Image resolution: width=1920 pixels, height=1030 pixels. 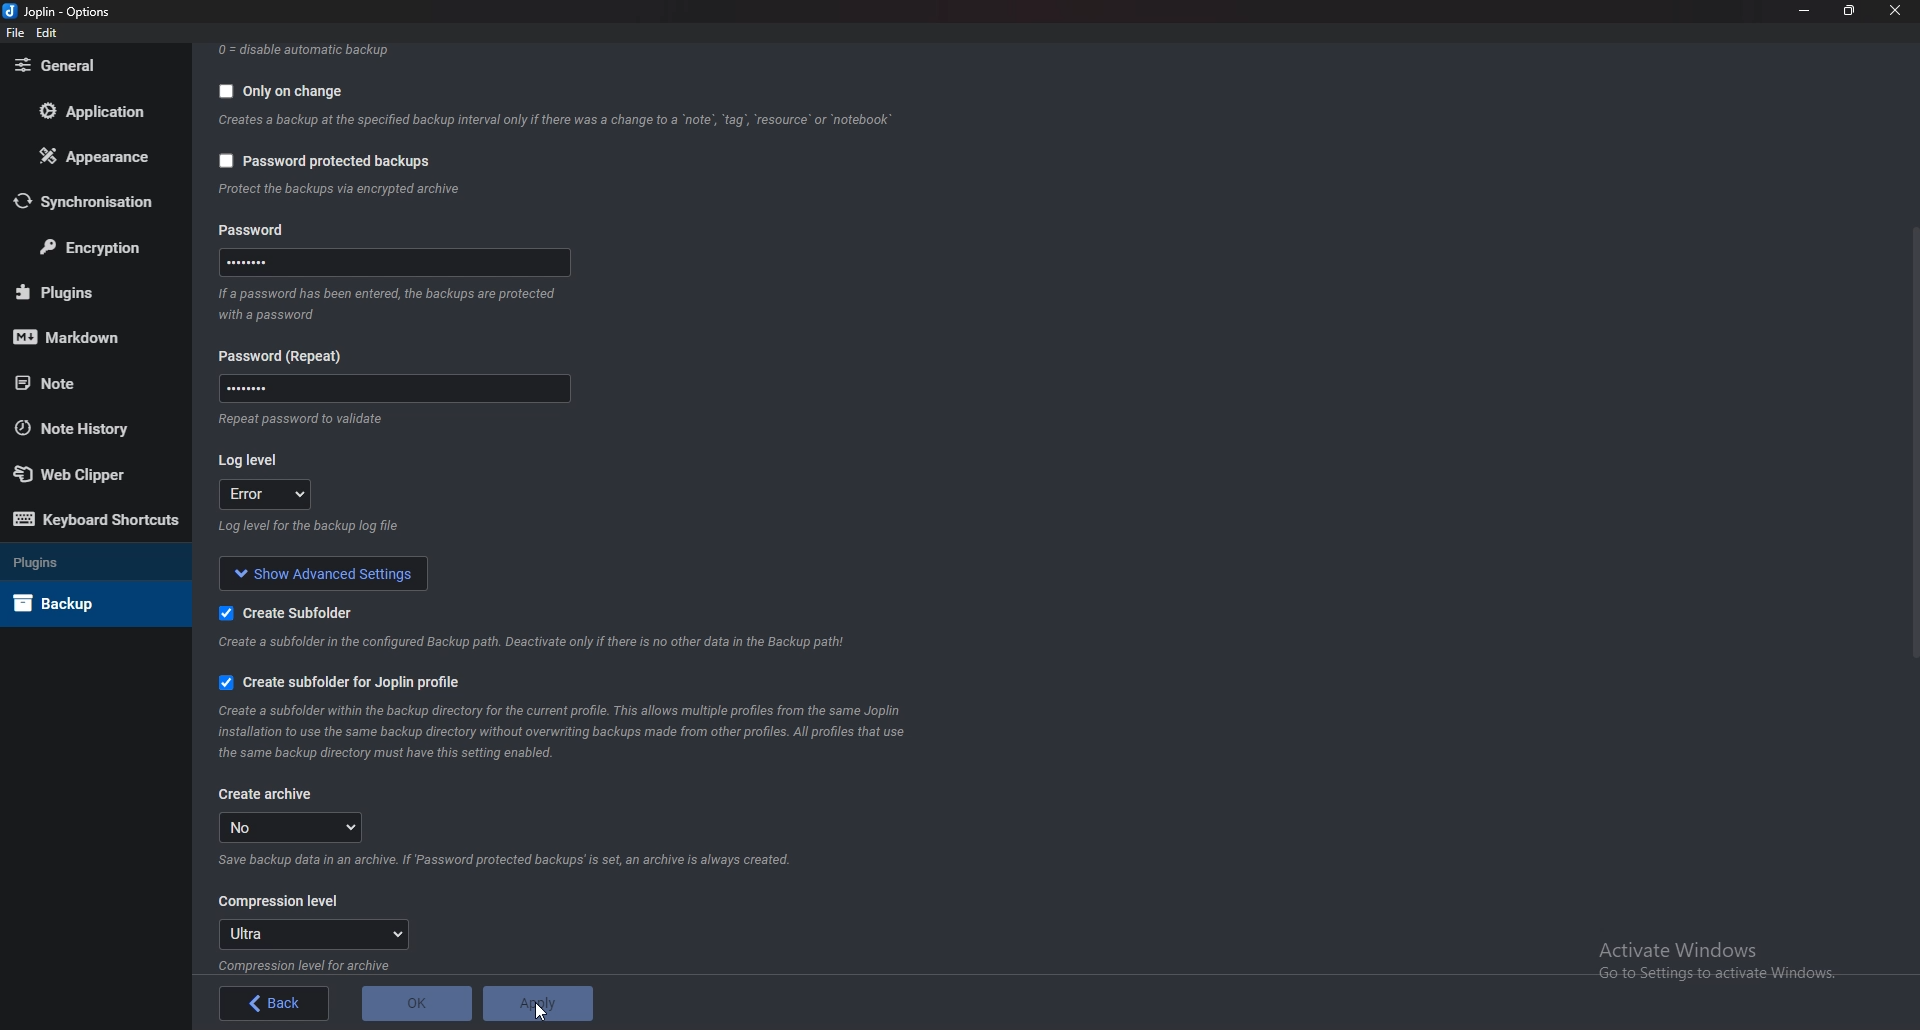 What do you see at coordinates (538, 641) in the screenshot?
I see `info on subfolder` at bounding box center [538, 641].